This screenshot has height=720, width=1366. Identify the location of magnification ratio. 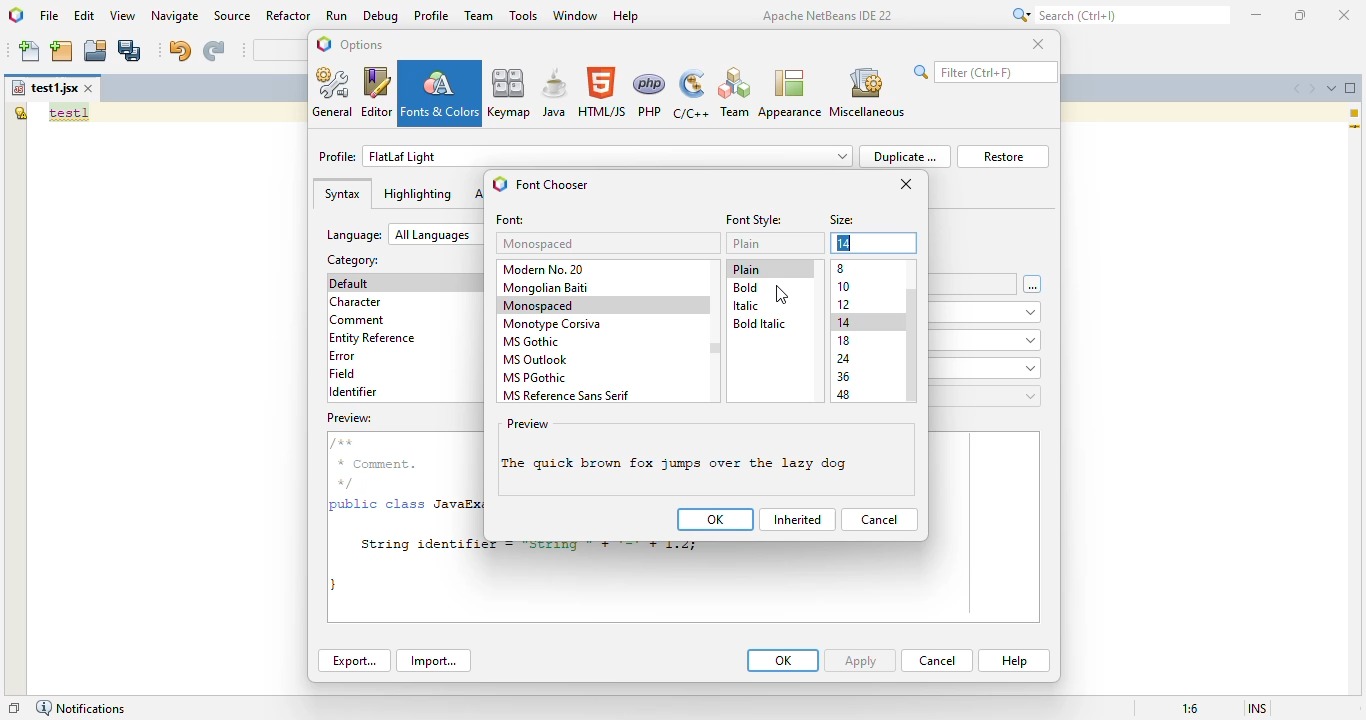
(1190, 708).